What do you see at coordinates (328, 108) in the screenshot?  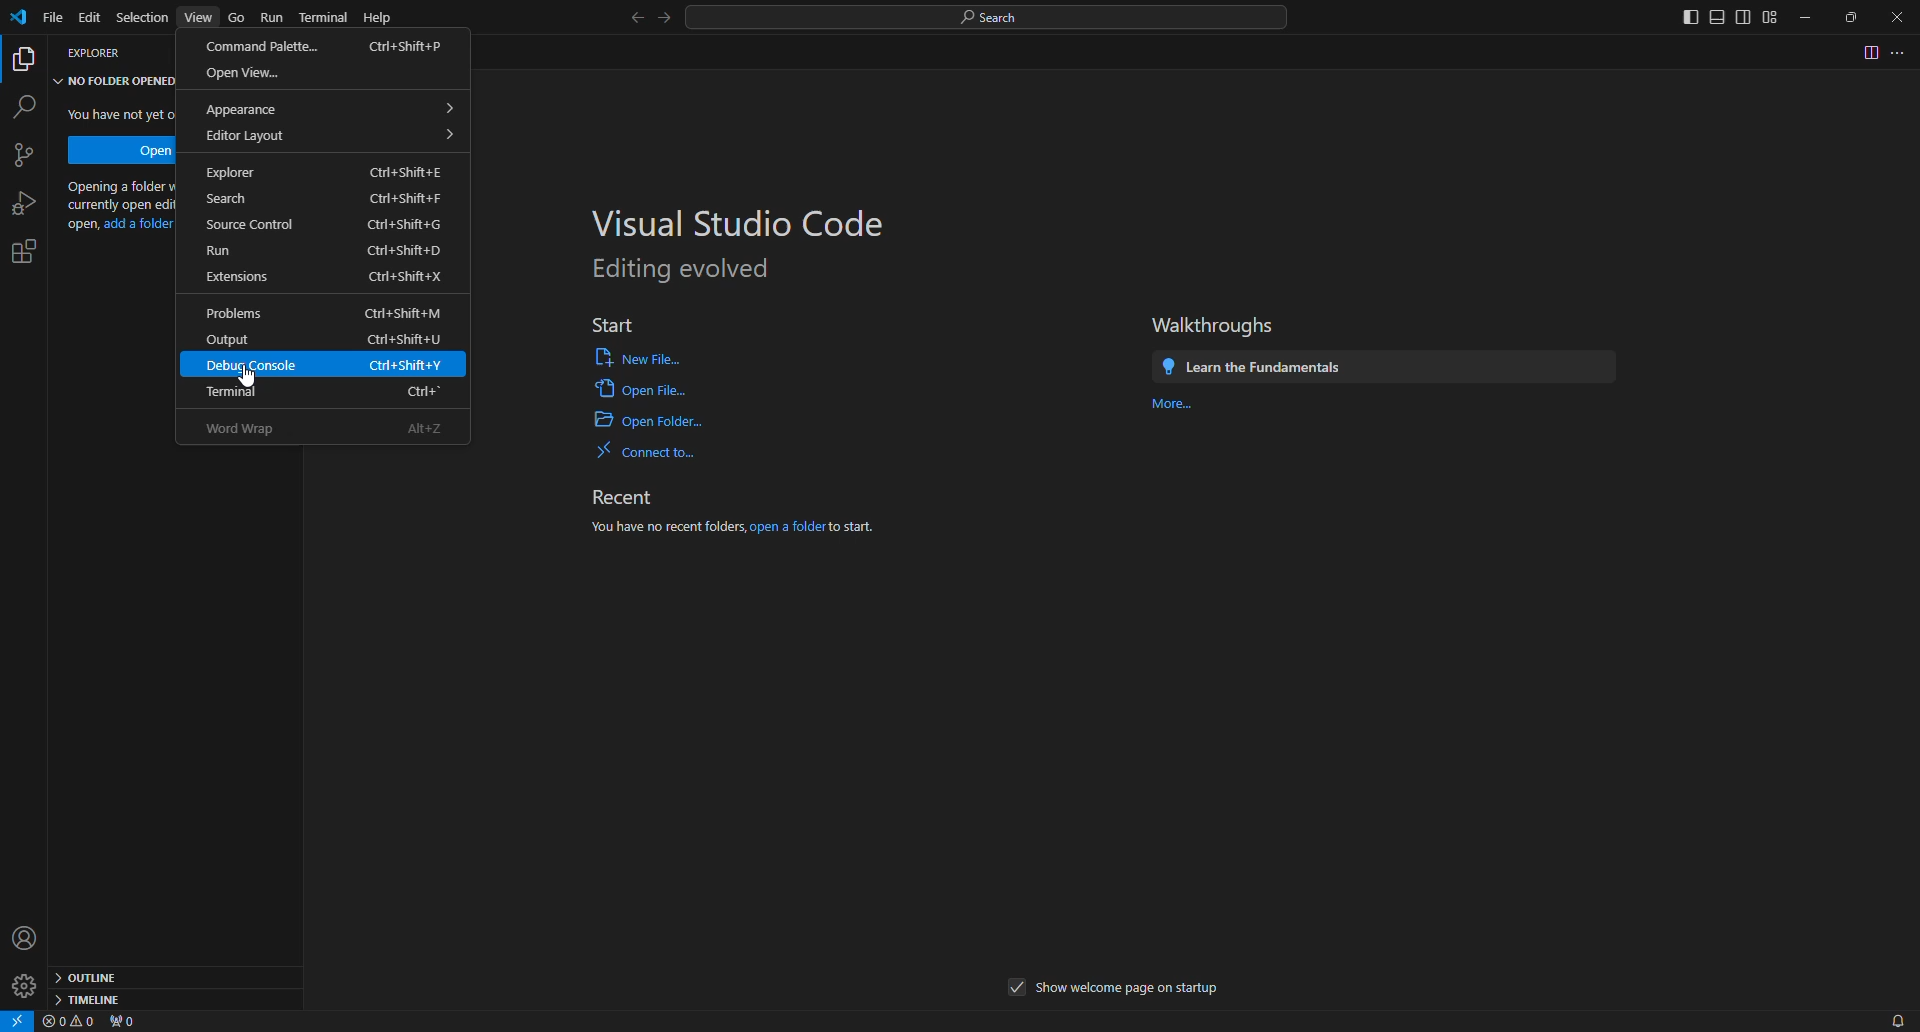 I see `Apperance` at bounding box center [328, 108].